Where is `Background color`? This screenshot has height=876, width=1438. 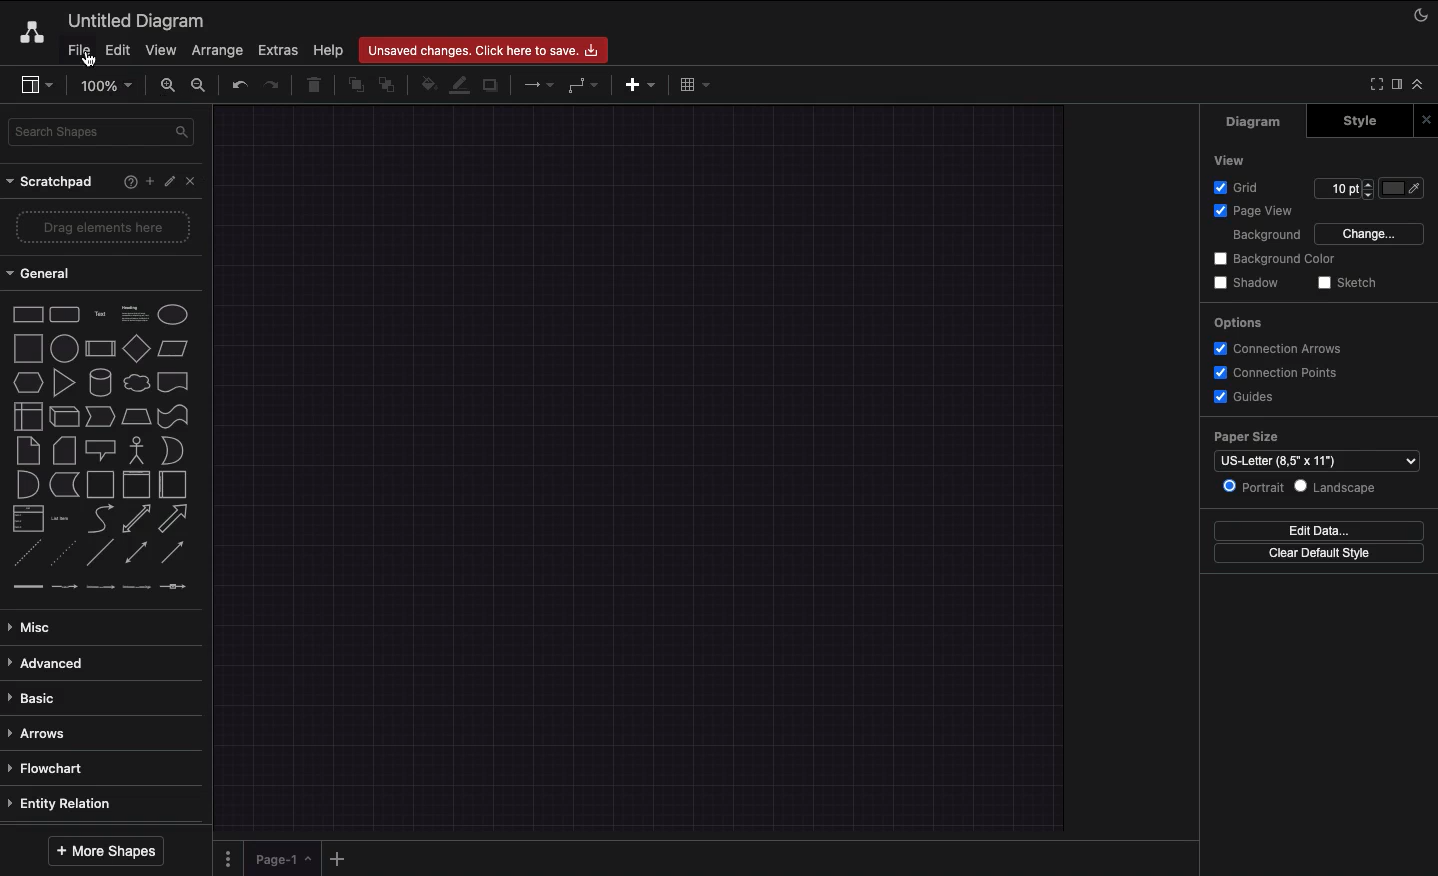
Background color is located at coordinates (1277, 259).